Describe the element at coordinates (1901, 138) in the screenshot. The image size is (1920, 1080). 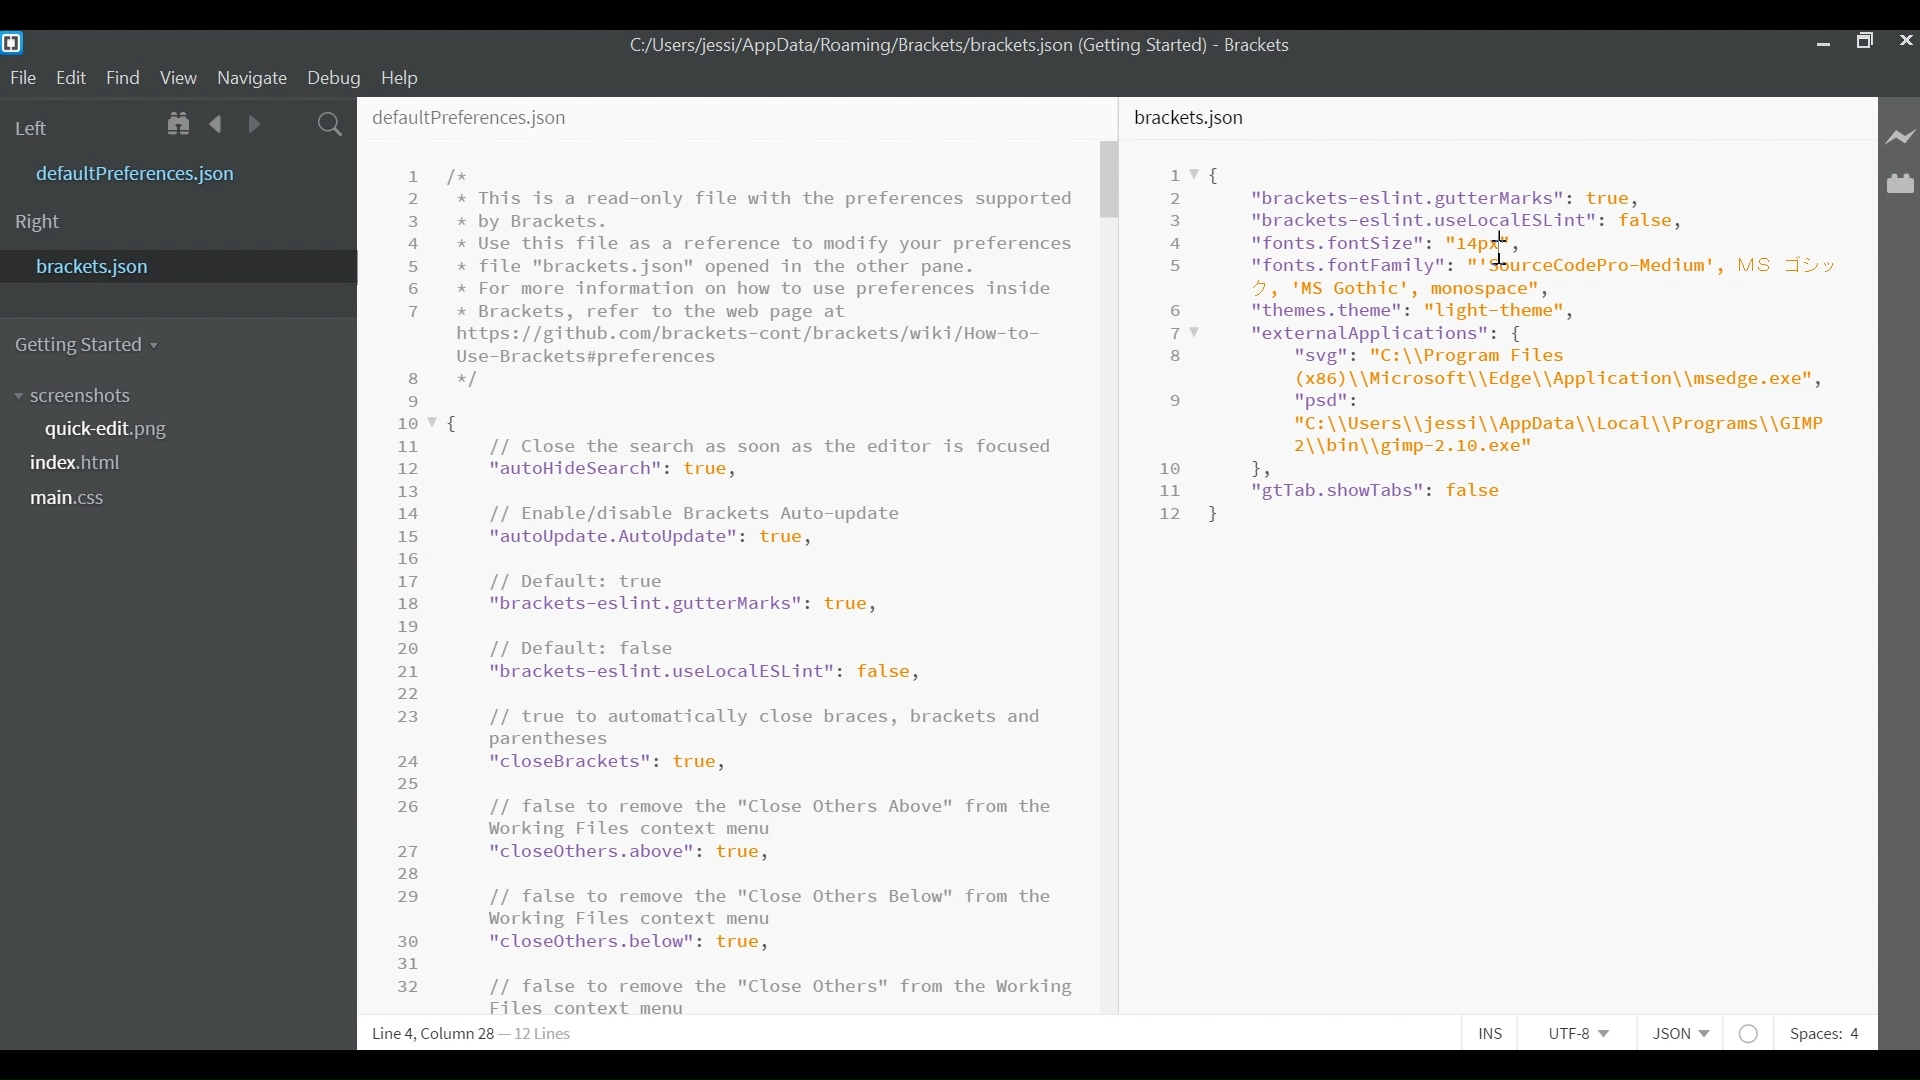
I see `Live Preview` at that location.